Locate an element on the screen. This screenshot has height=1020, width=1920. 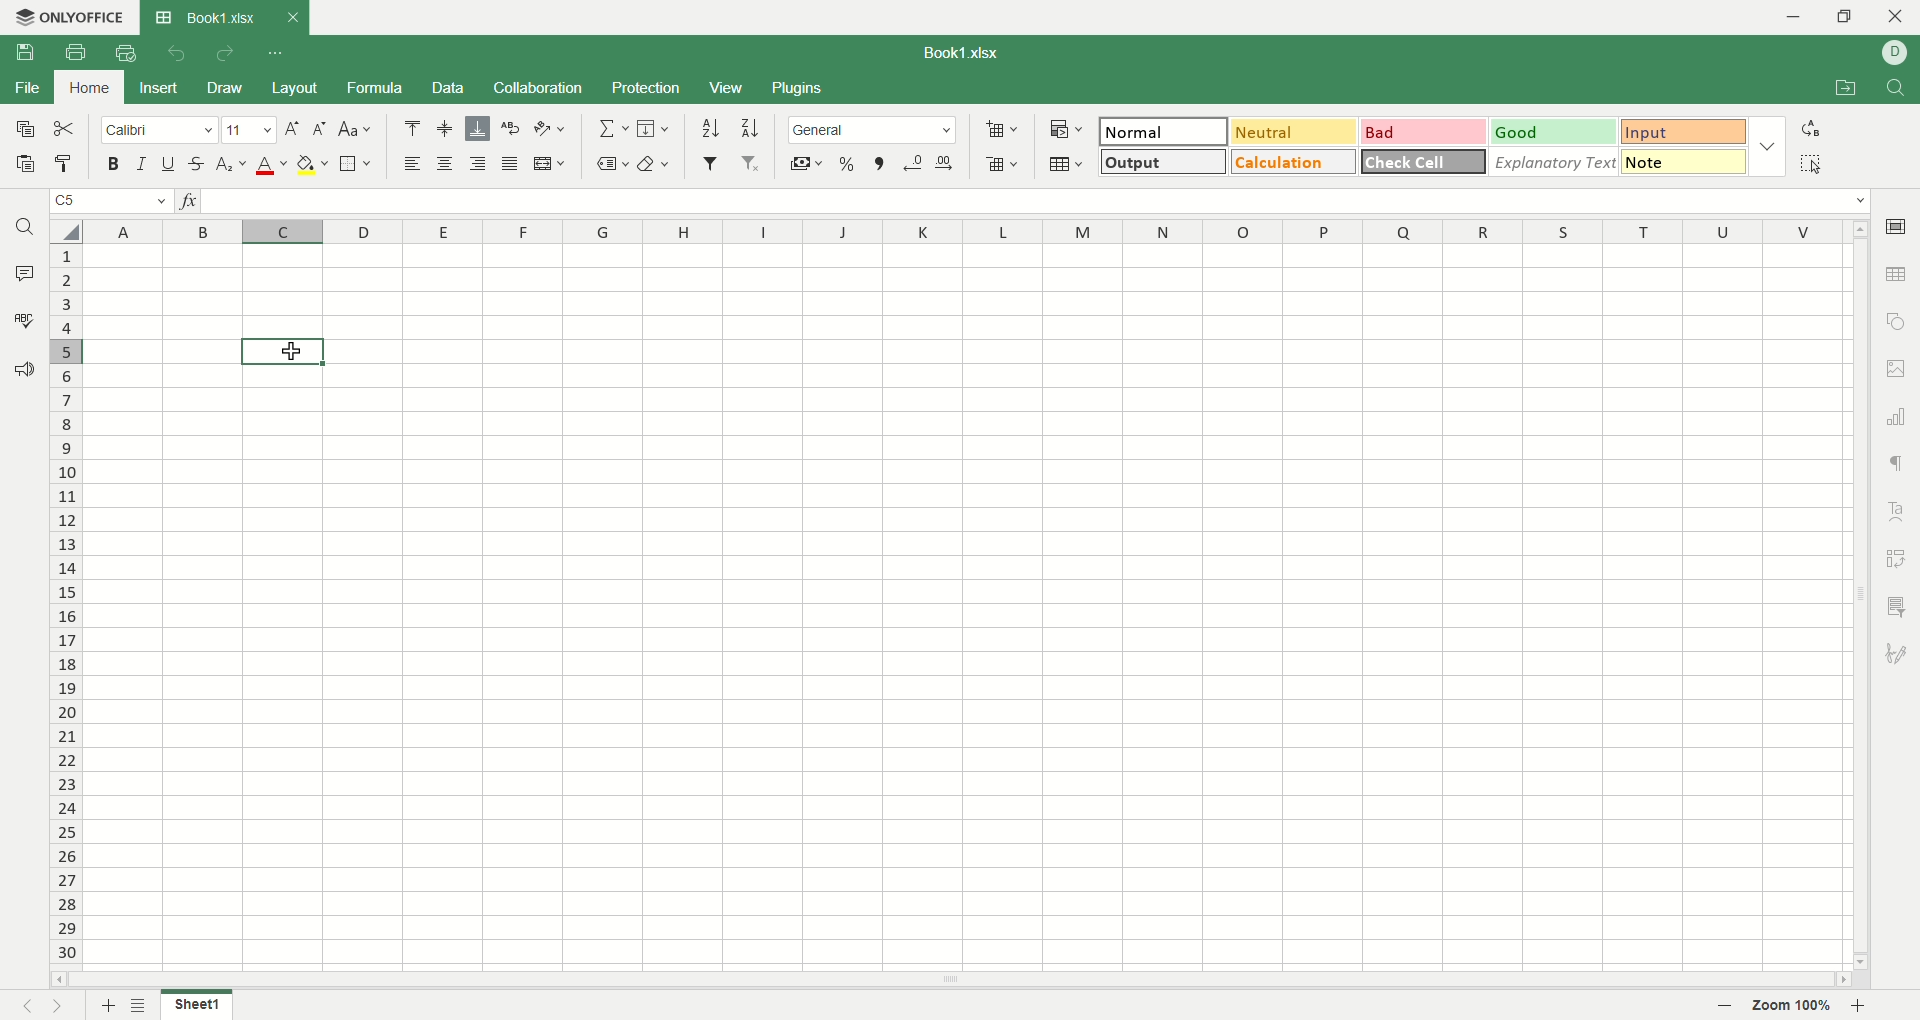
summation is located at coordinates (611, 129).